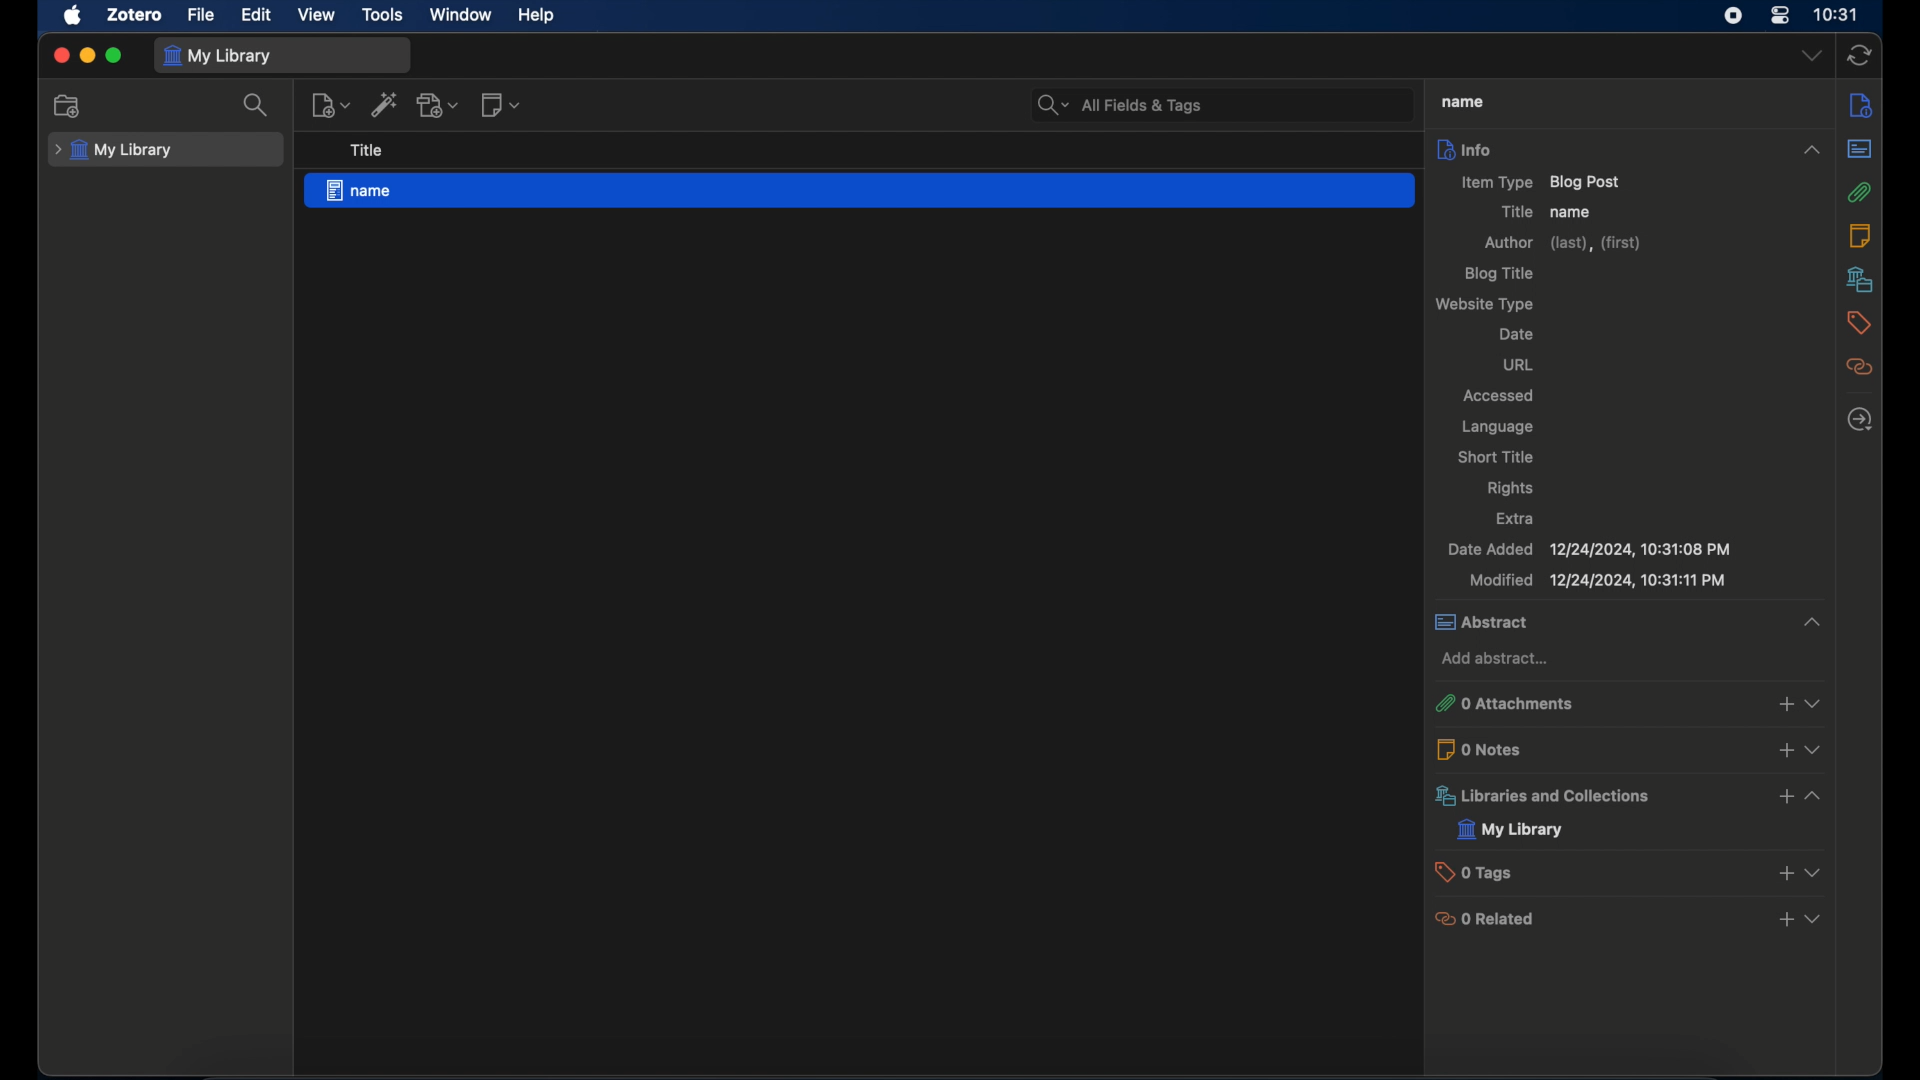  What do you see at coordinates (220, 56) in the screenshot?
I see `my library` at bounding box center [220, 56].